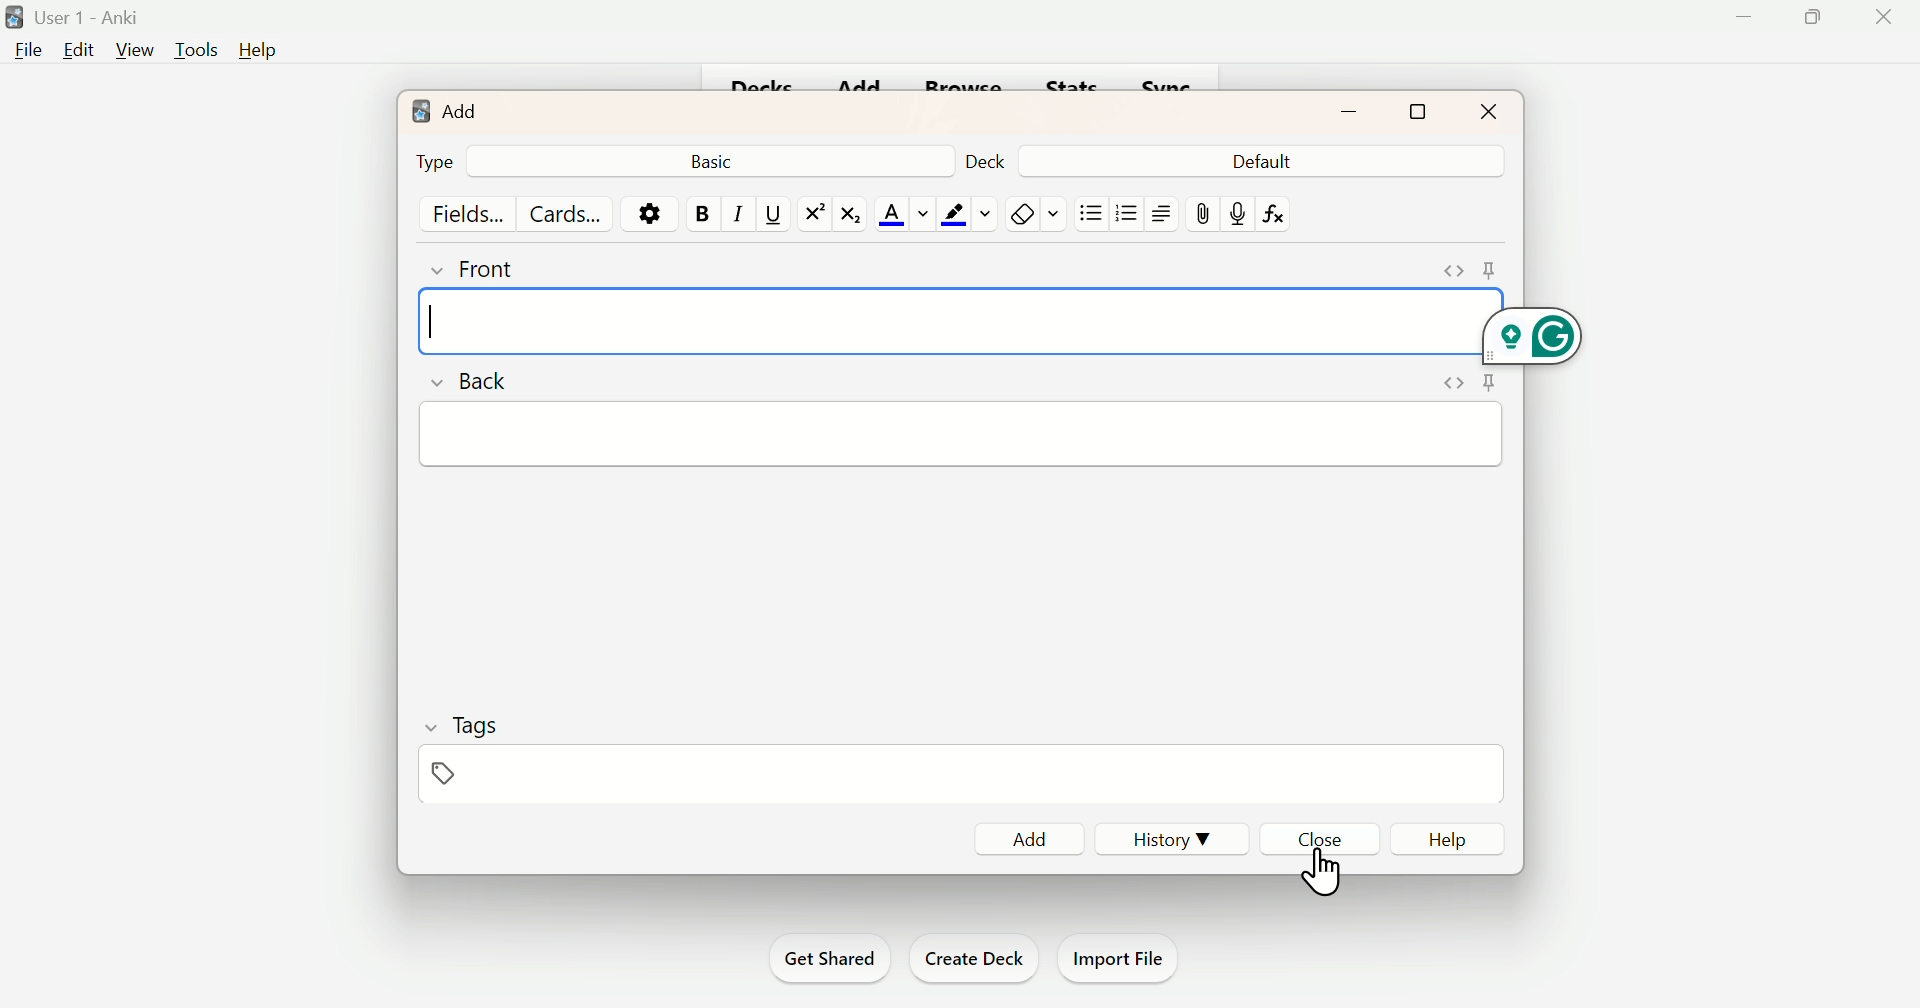  I want to click on Front, so click(491, 274).